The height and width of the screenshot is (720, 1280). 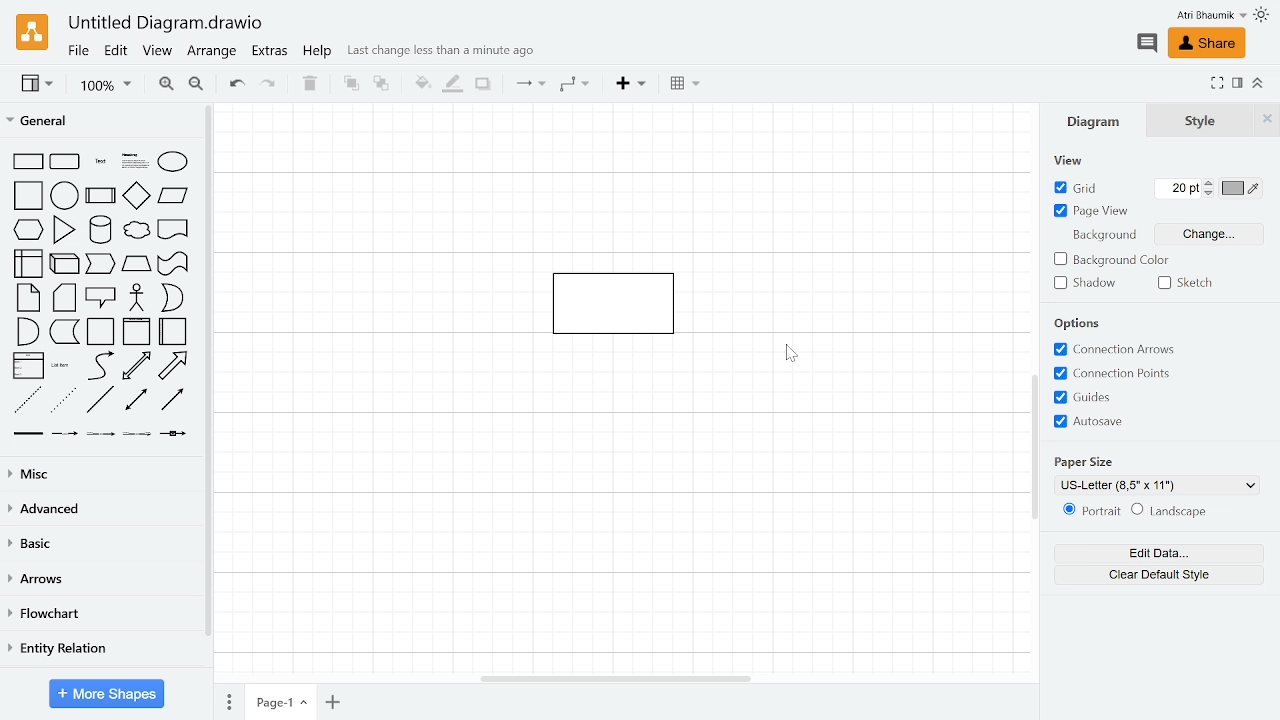 What do you see at coordinates (1083, 460) in the screenshot?
I see `Paper Size` at bounding box center [1083, 460].